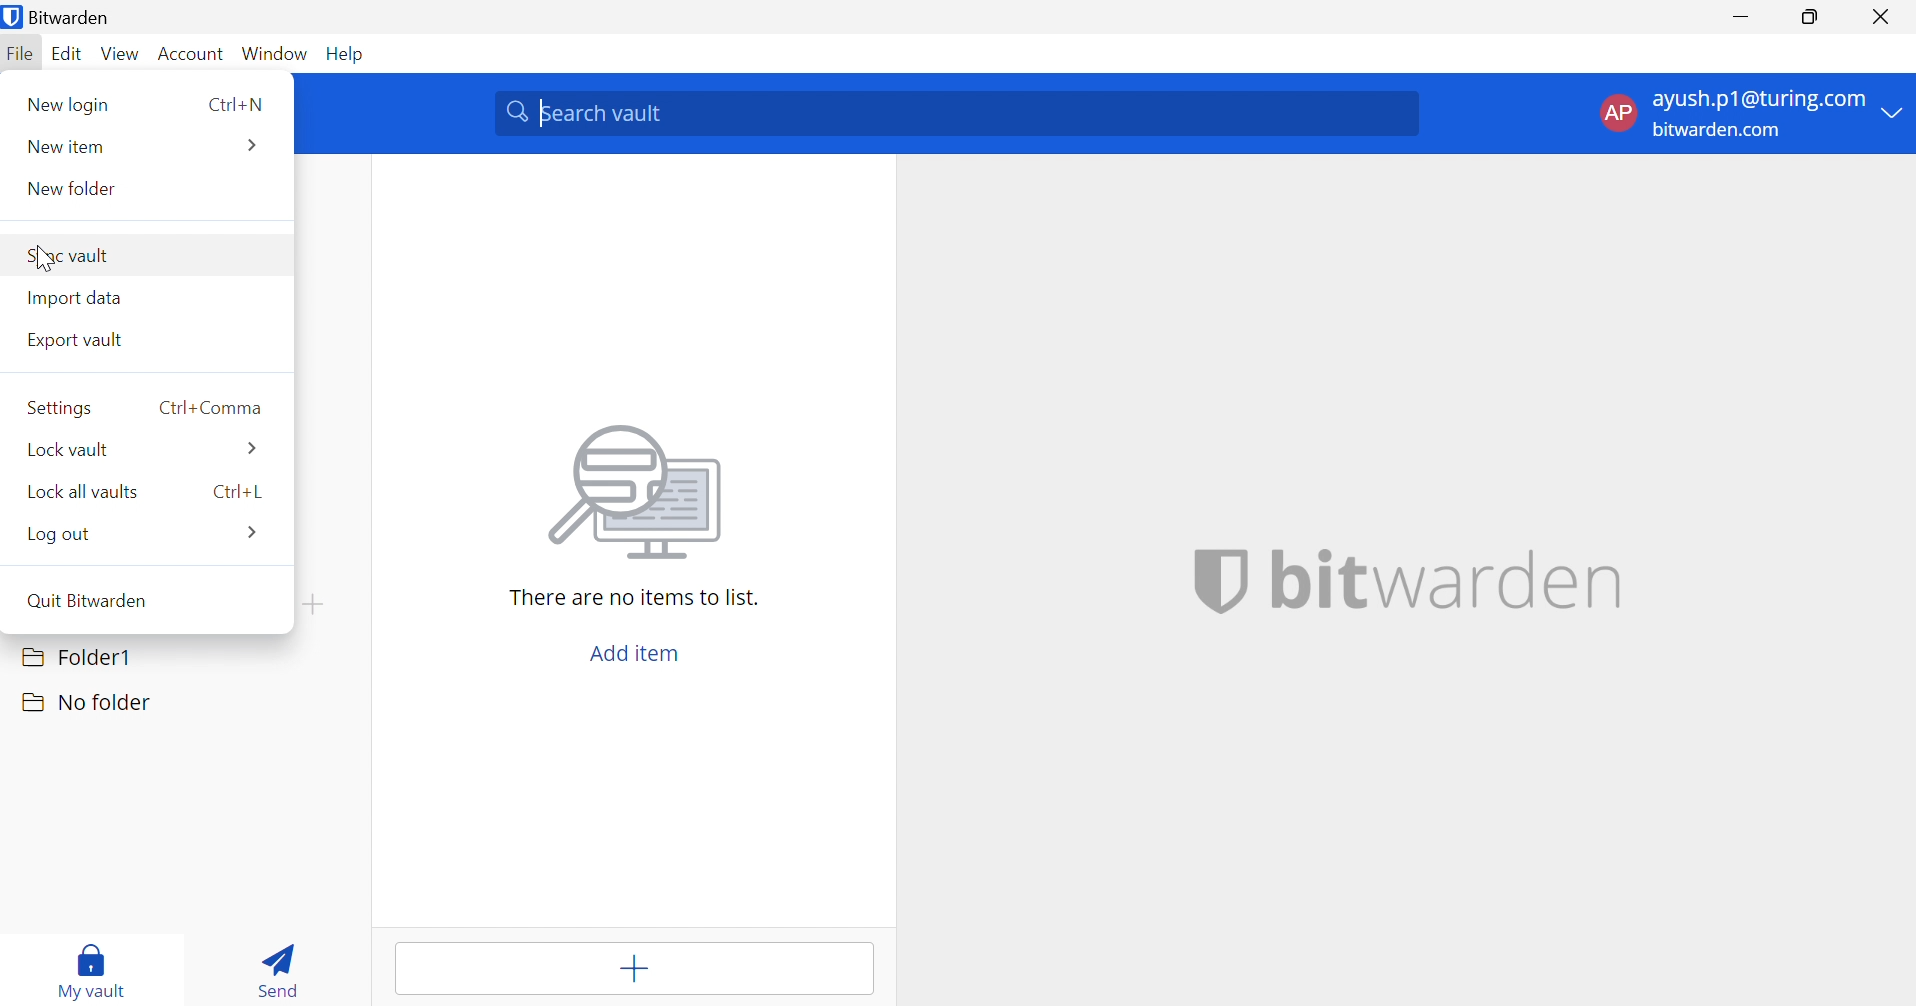 This screenshot has height=1006, width=1916. I want to click on Account Options Drop Down, so click(1747, 116).